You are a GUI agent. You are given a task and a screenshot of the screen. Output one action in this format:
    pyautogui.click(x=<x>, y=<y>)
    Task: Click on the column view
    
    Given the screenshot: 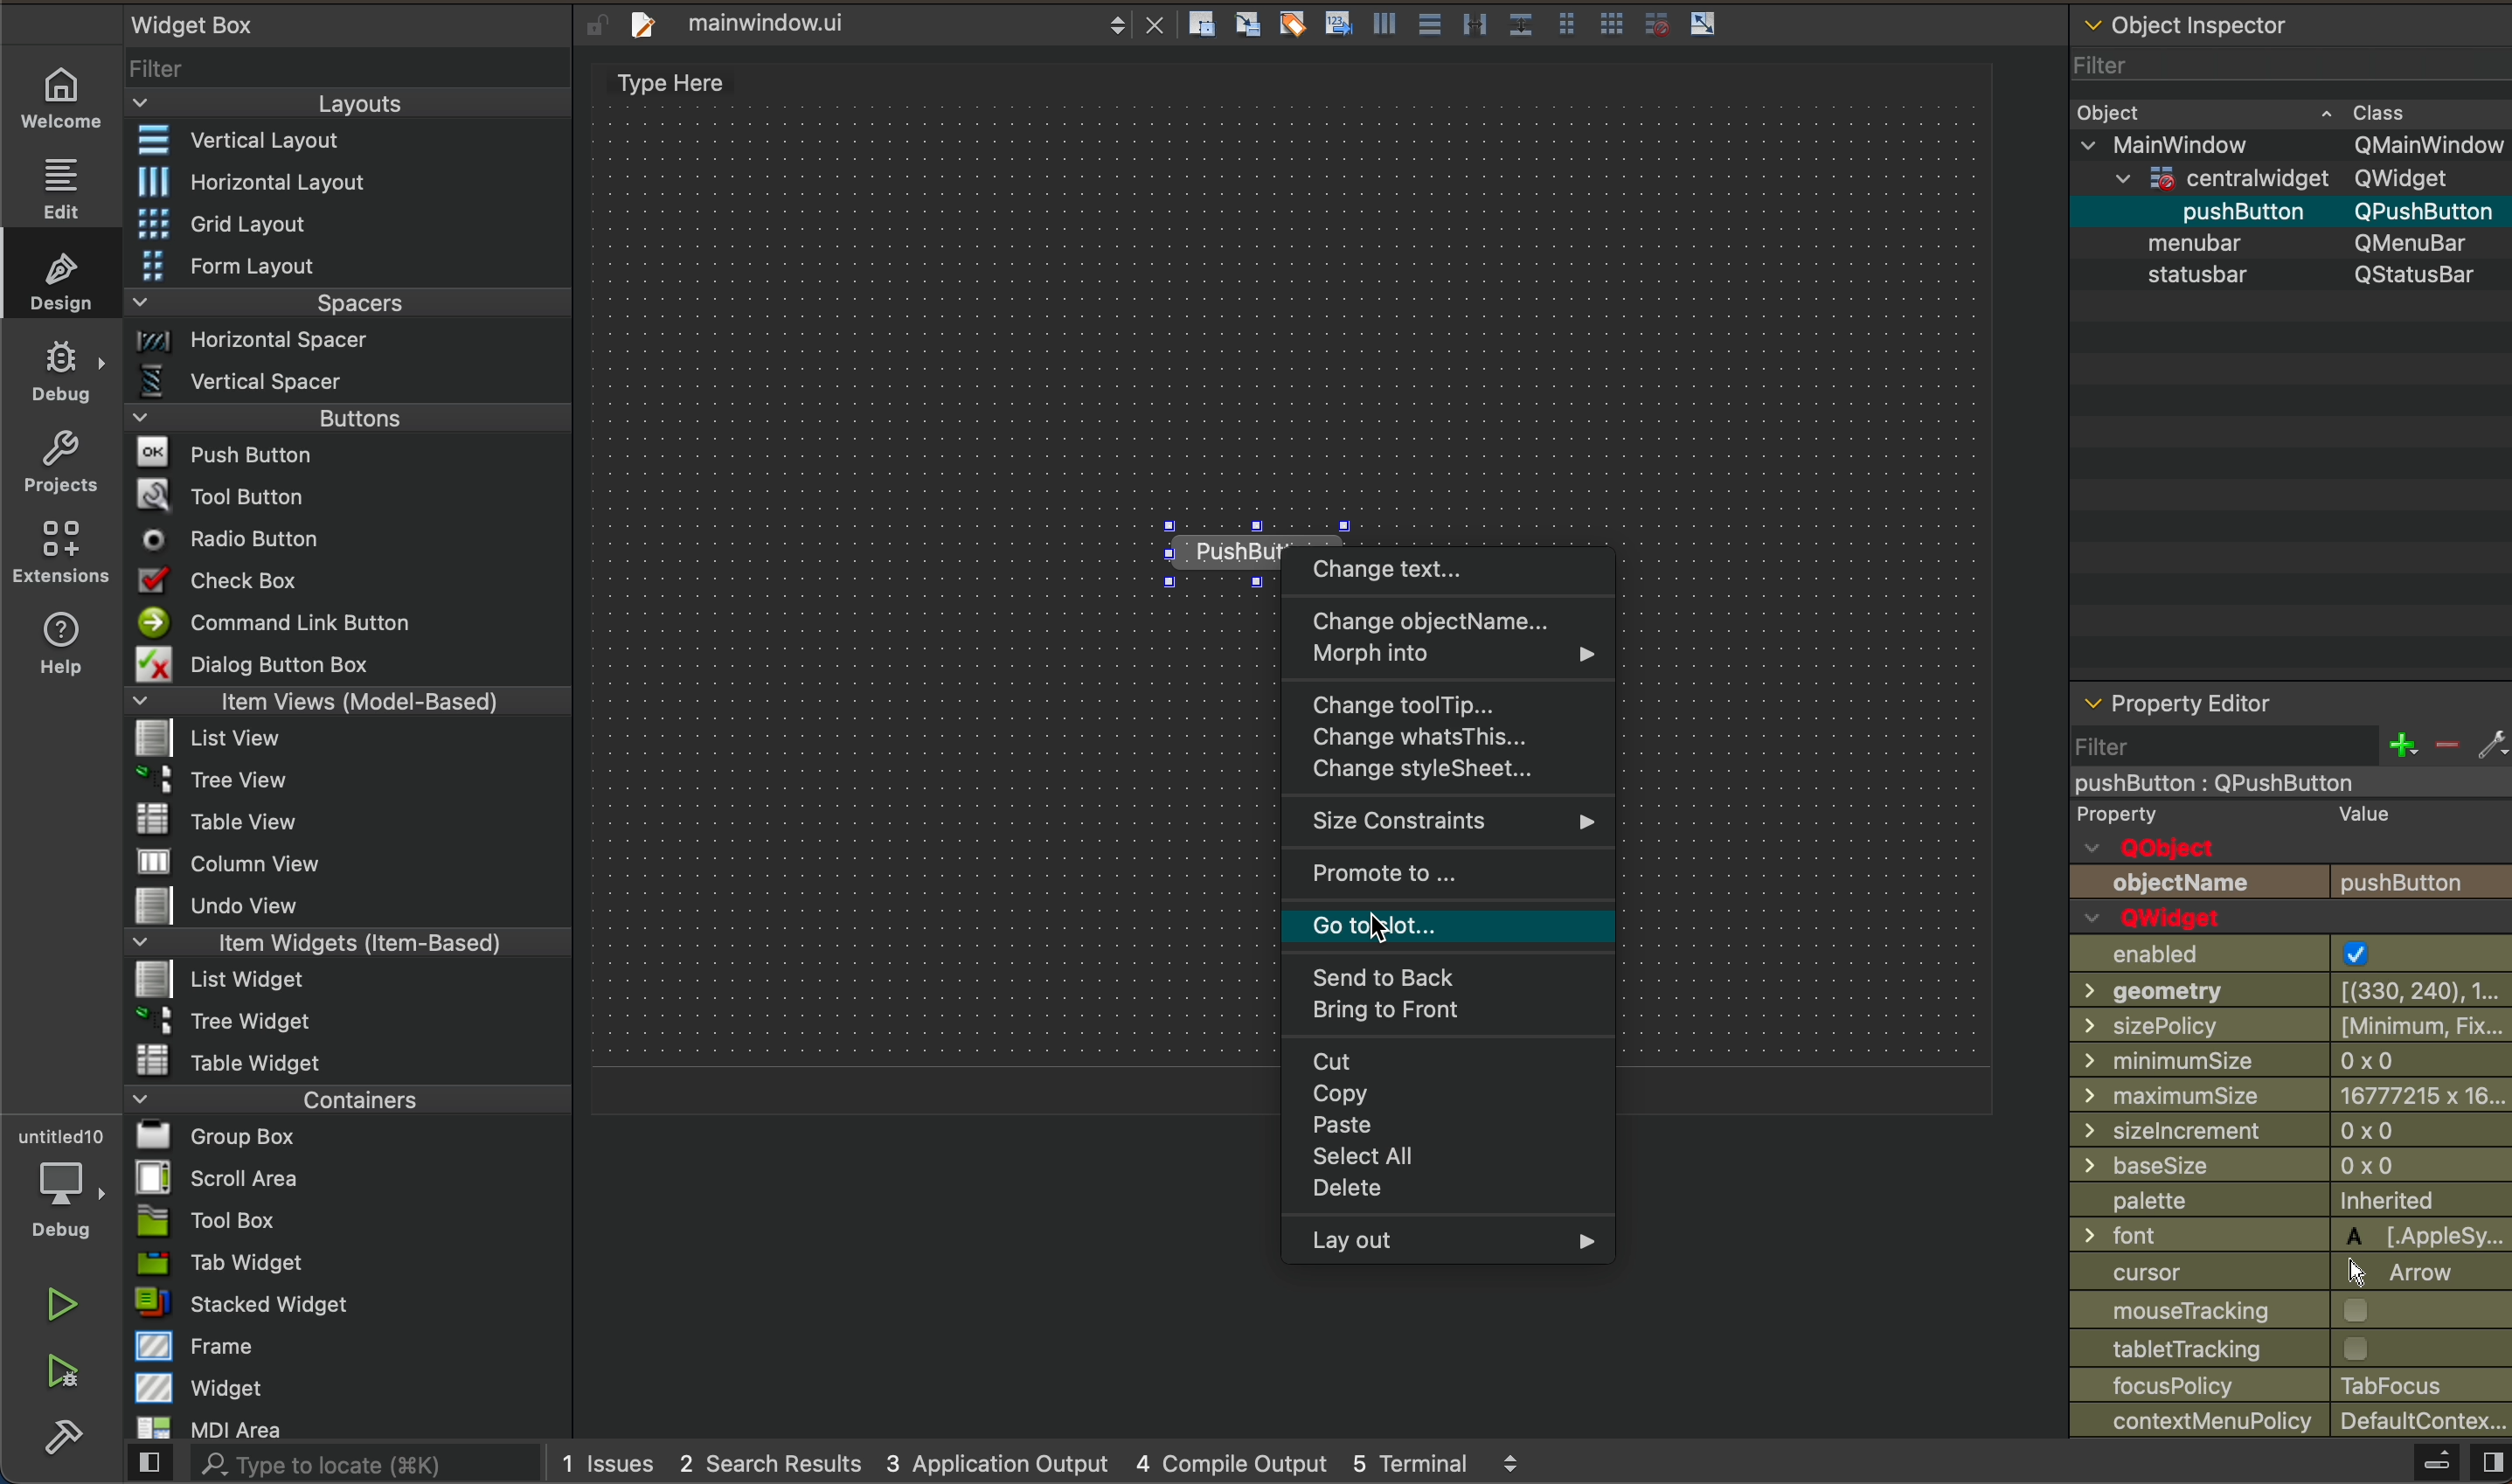 What is the action you would take?
    pyautogui.click(x=344, y=862)
    